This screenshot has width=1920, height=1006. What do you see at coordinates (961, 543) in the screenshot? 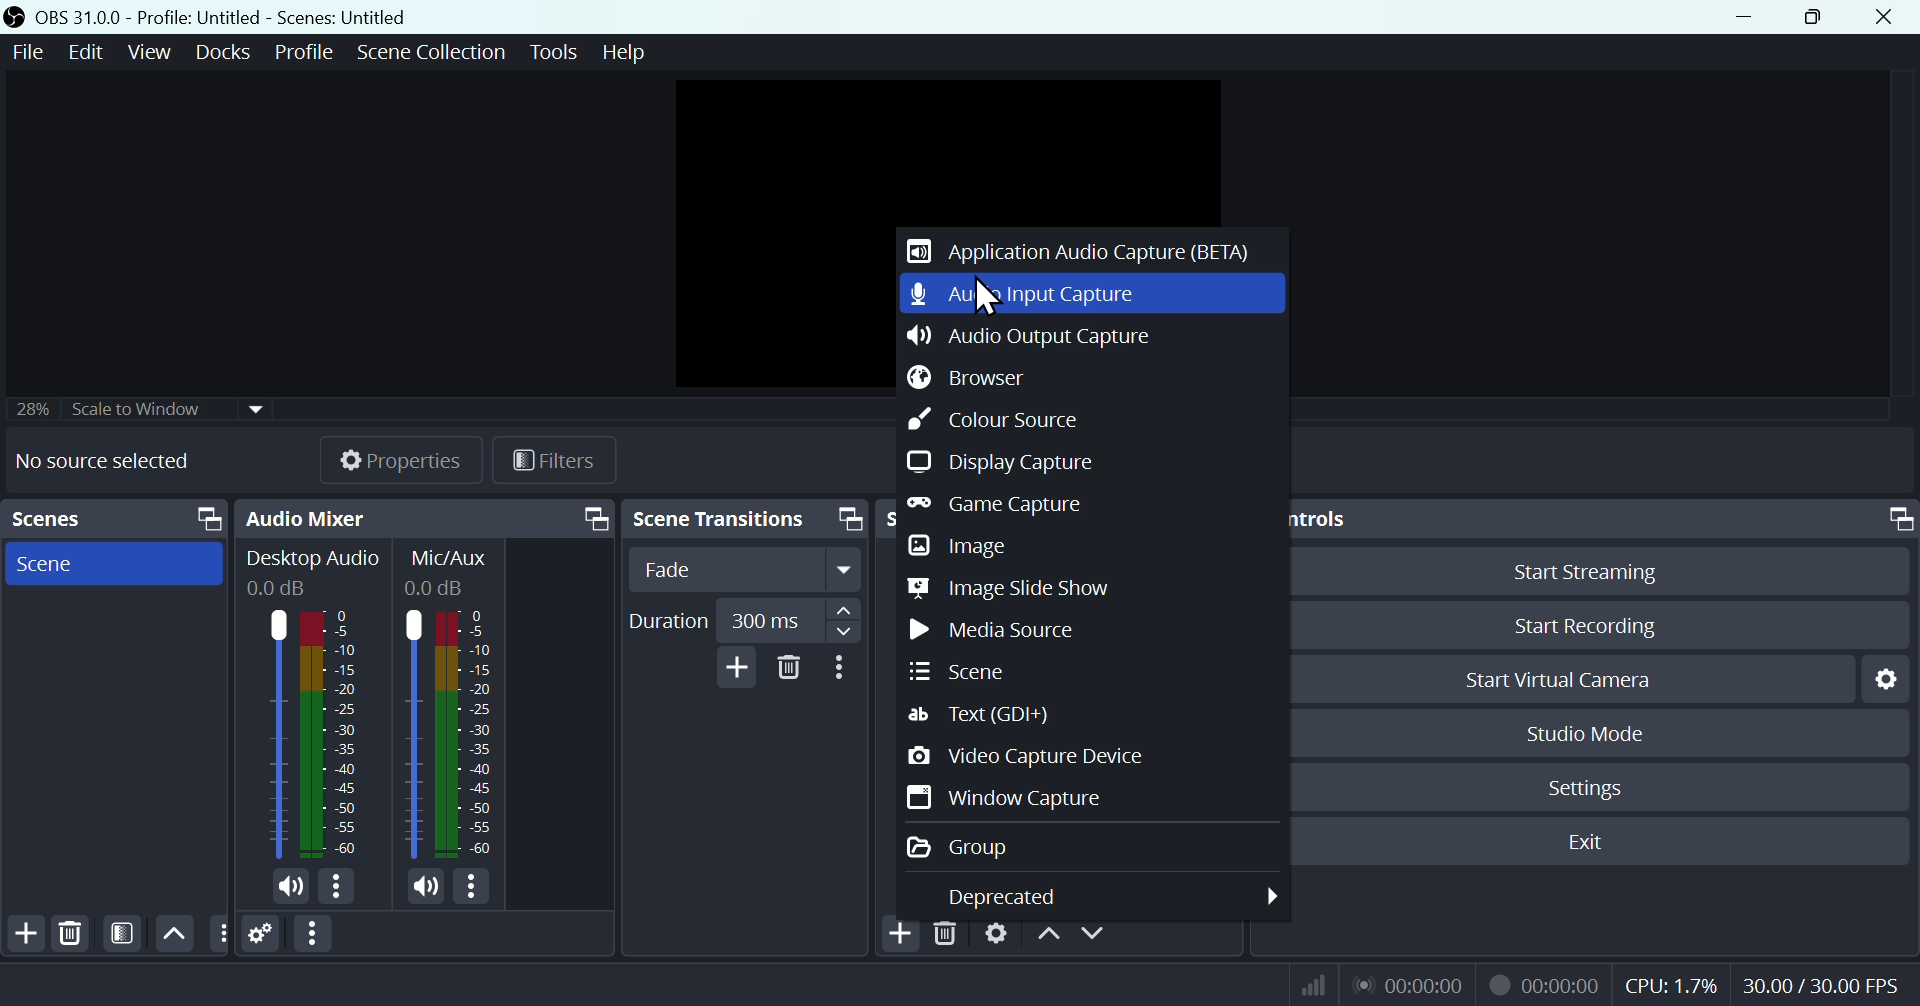
I see `Image` at bounding box center [961, 543].